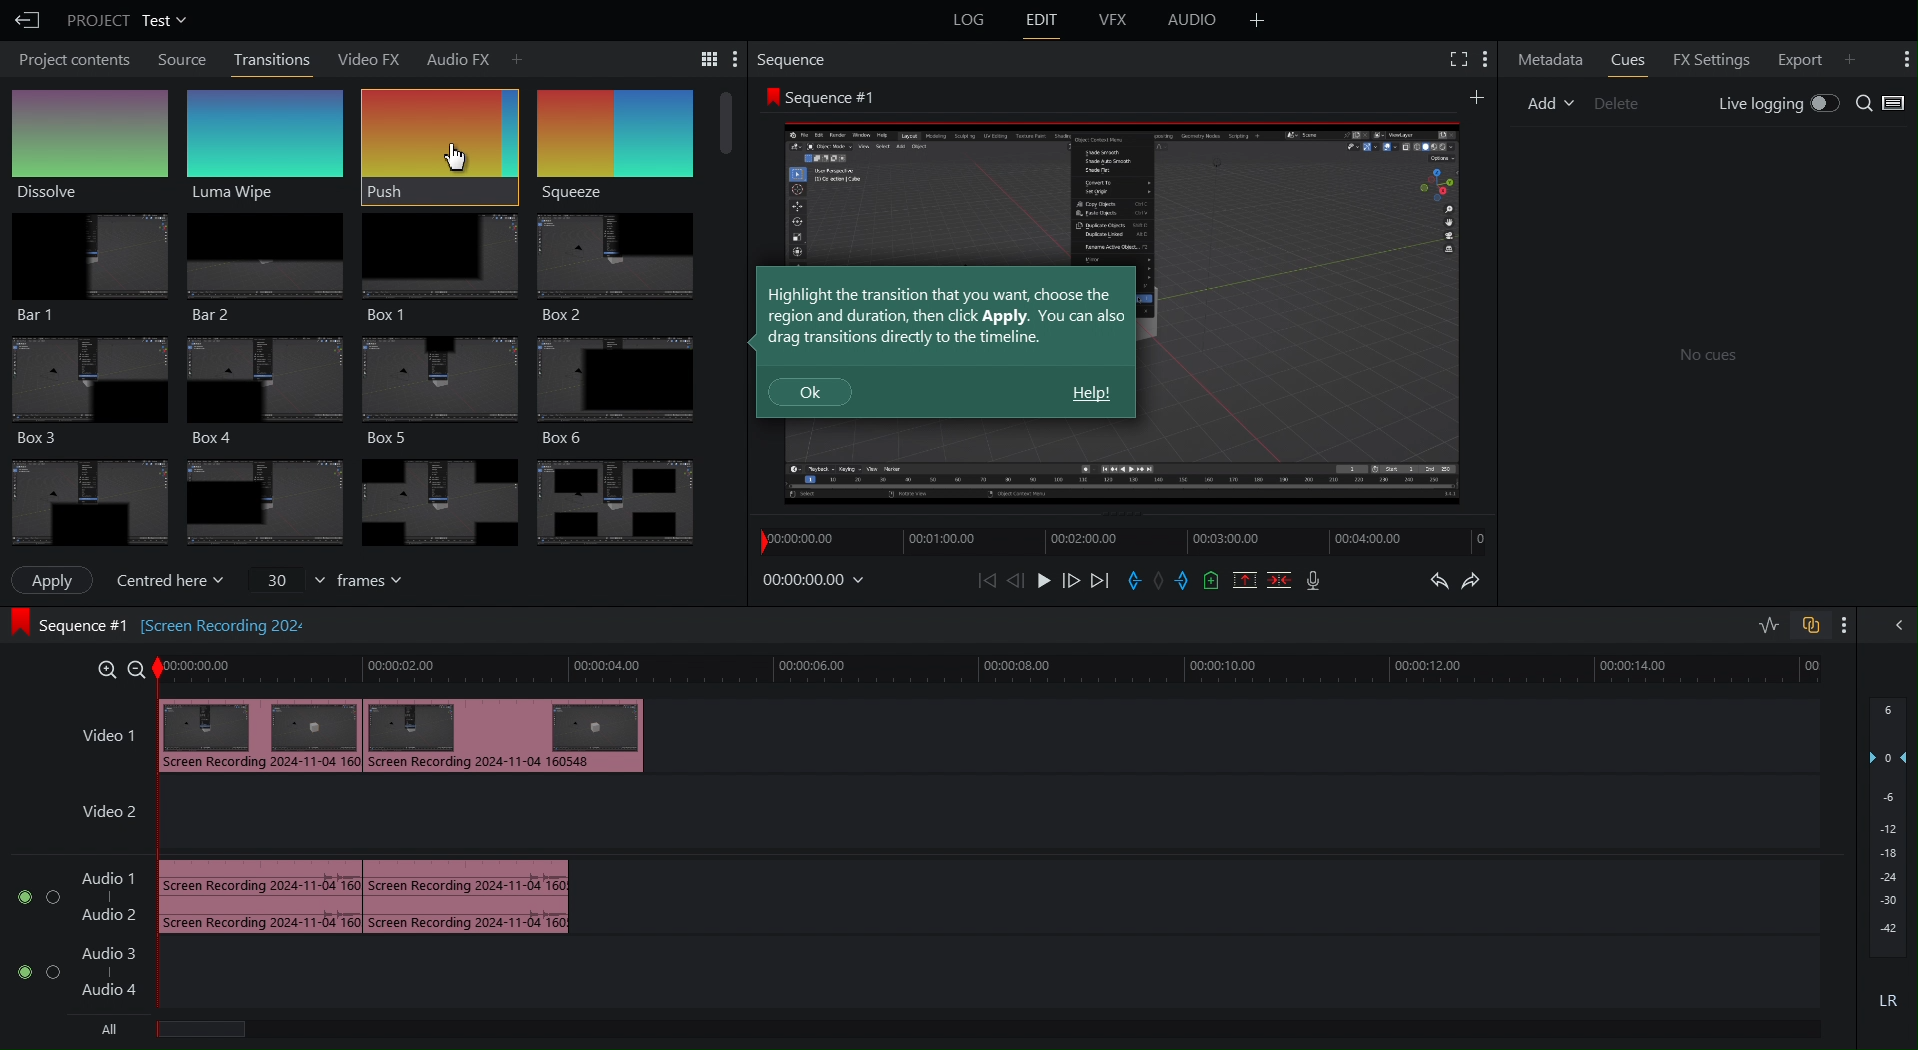 Image resolution: width=1918 pixels, height=1050 pixels. I want to click on value, so click(285, 577).